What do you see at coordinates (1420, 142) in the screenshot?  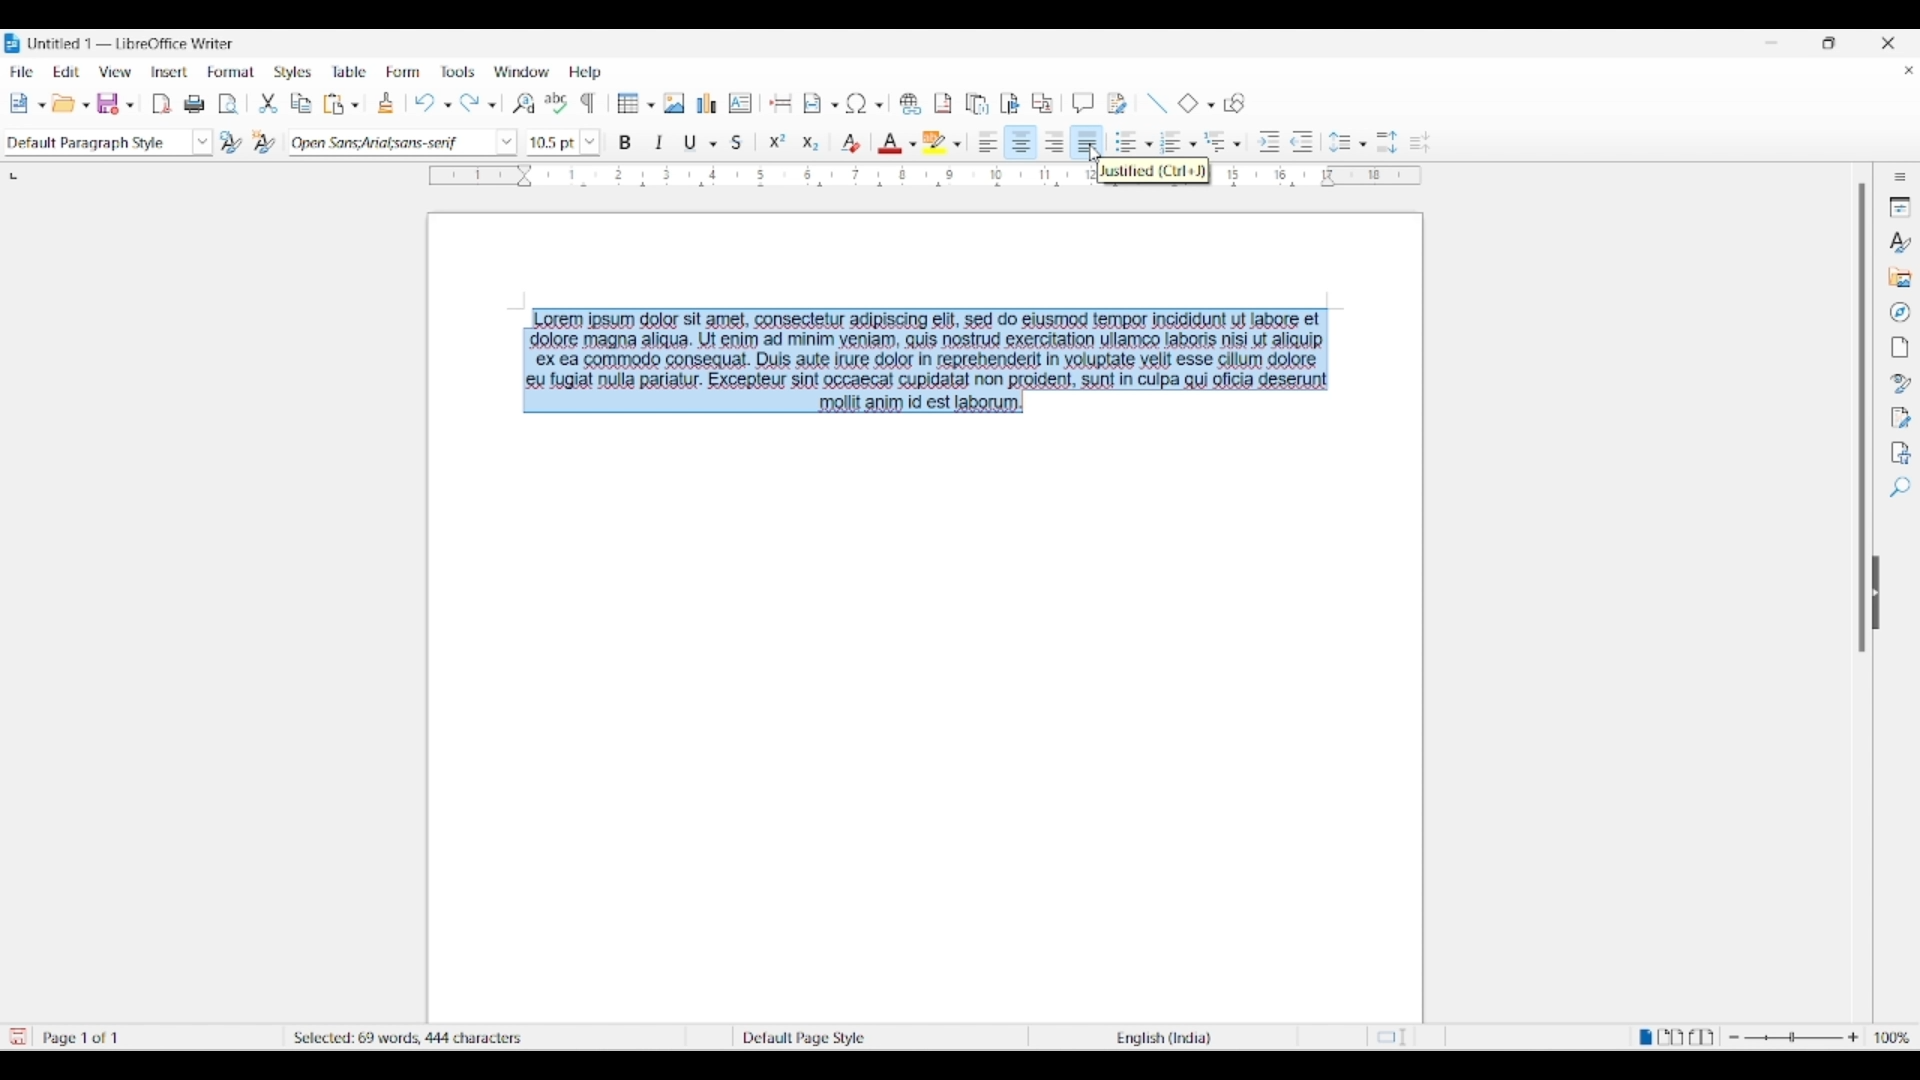 I see `Decrease line spacing` at bounding box center [1420, 142].